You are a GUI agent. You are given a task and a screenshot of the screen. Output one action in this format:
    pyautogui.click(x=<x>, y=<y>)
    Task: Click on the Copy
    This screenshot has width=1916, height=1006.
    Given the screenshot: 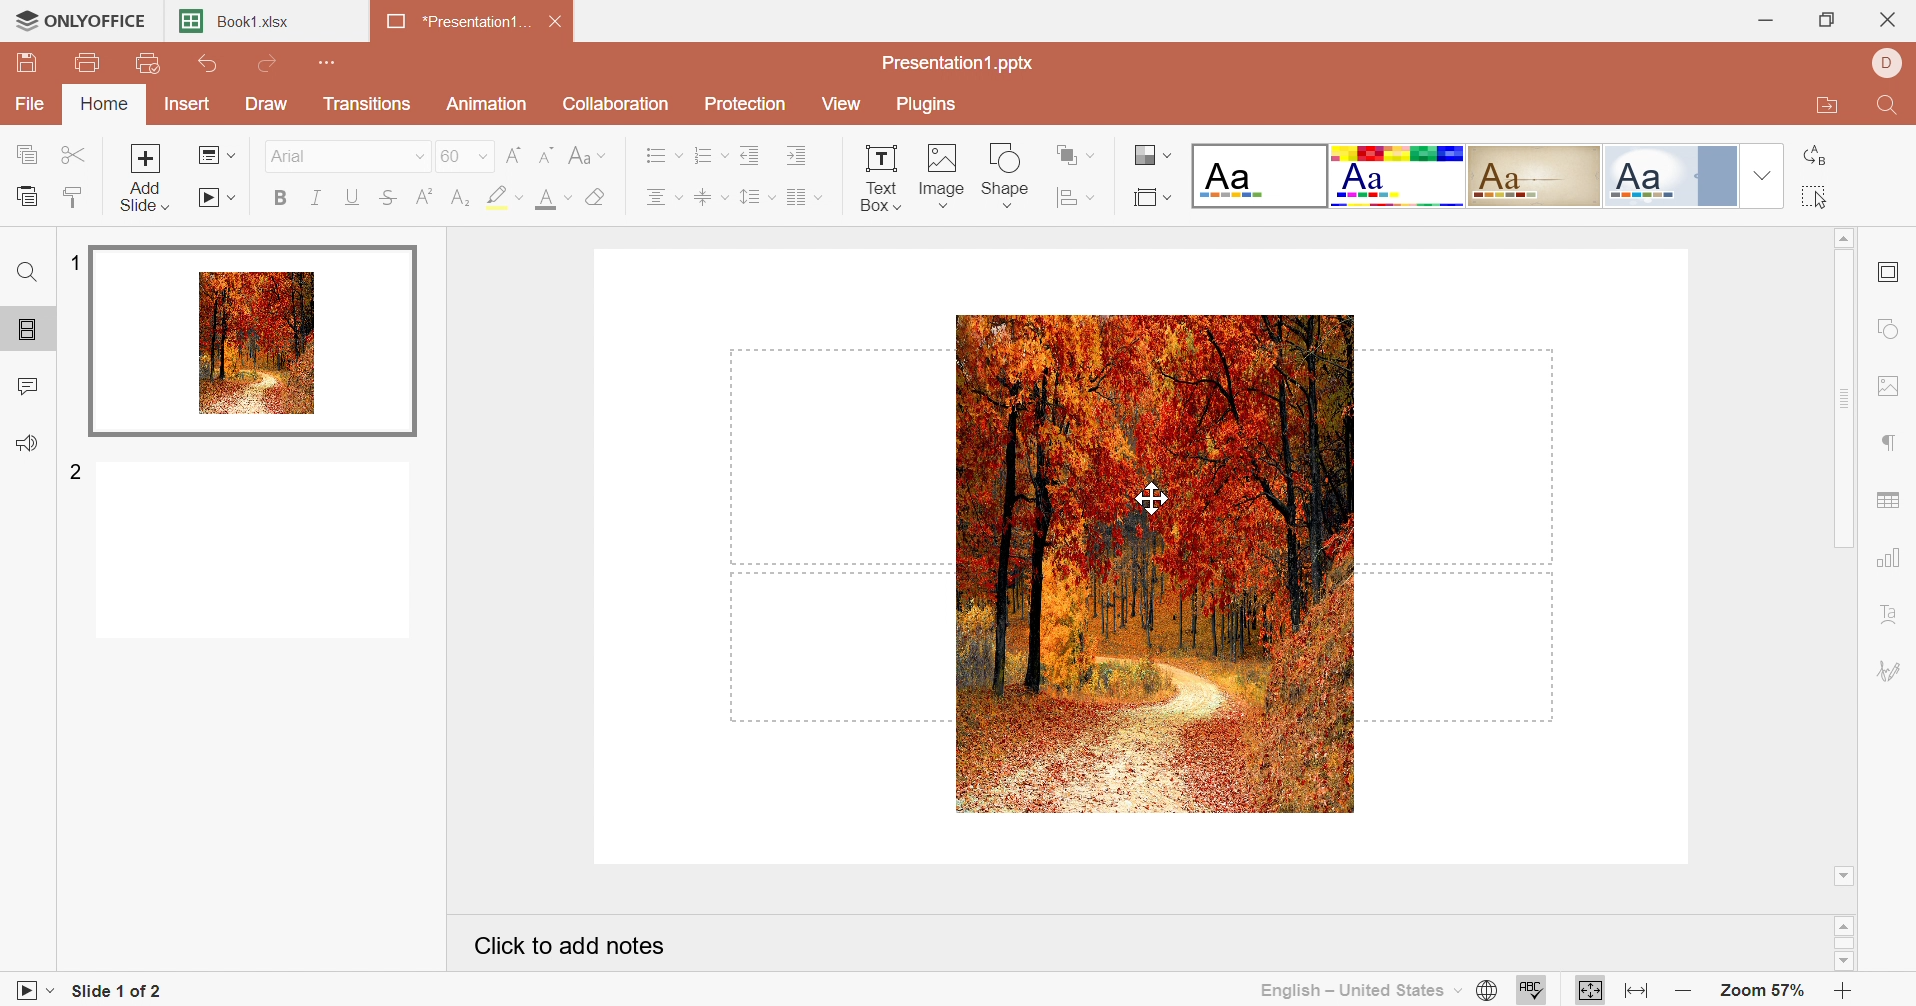 What is the action you would take?
    pyautogui.click(x=28, y=155)
    